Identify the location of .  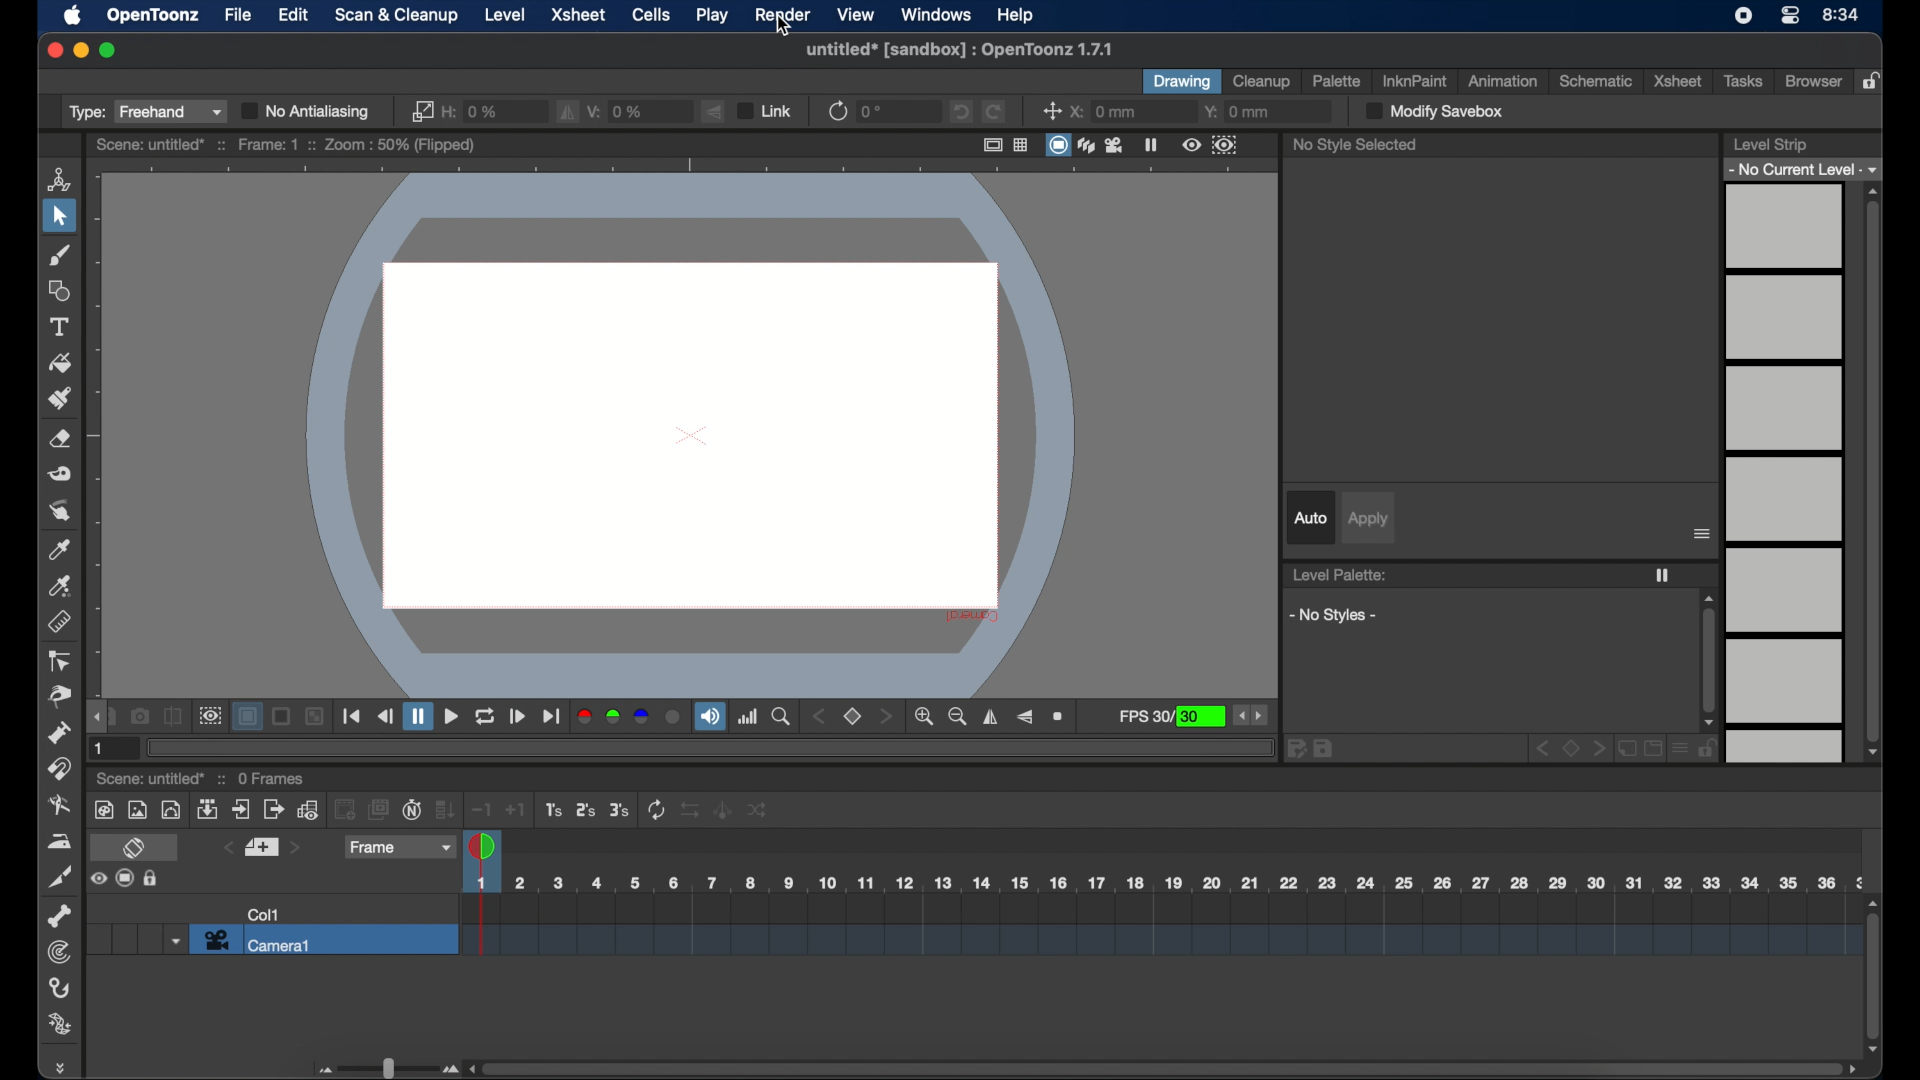
(550, 721).